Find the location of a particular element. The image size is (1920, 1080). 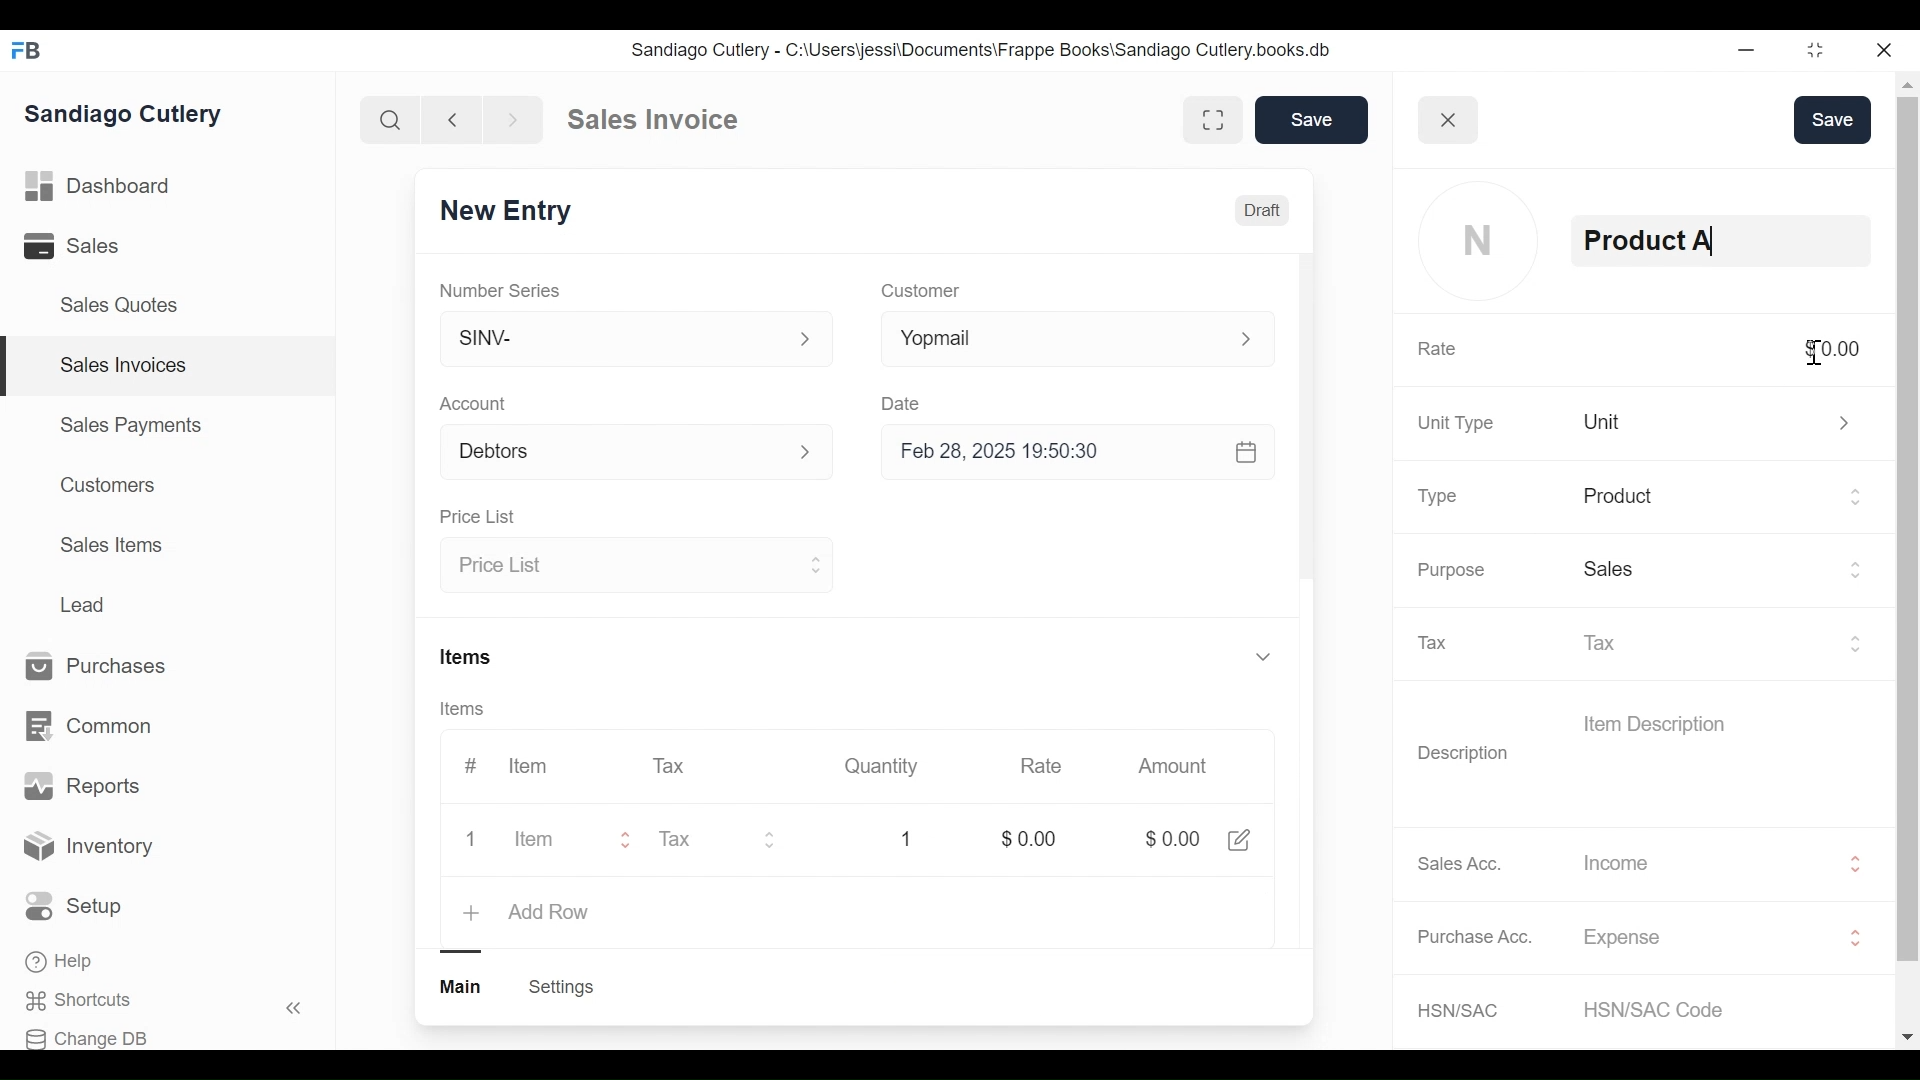

Change DB is located at coordinates (87, 1039).